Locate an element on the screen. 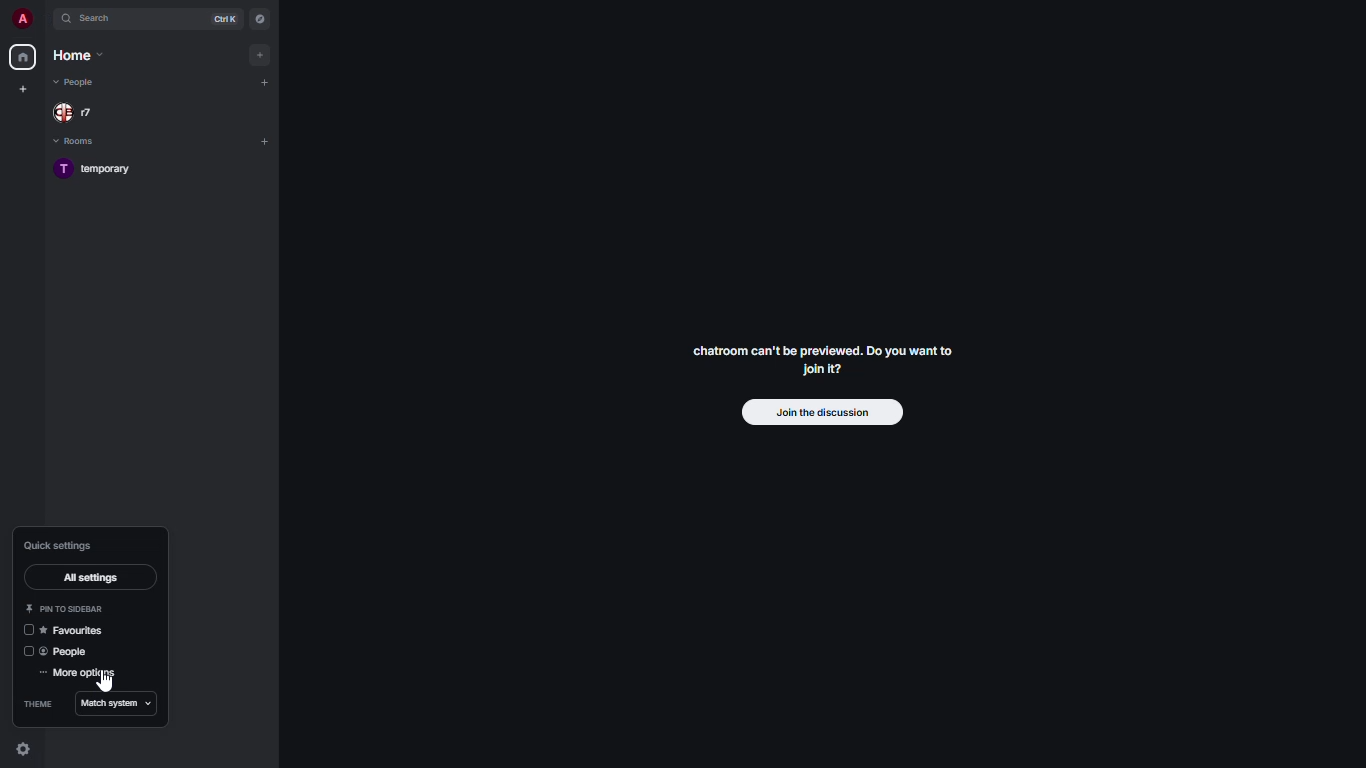 The image size is (1366, 768). disabled is located at coordinates (29, 631).